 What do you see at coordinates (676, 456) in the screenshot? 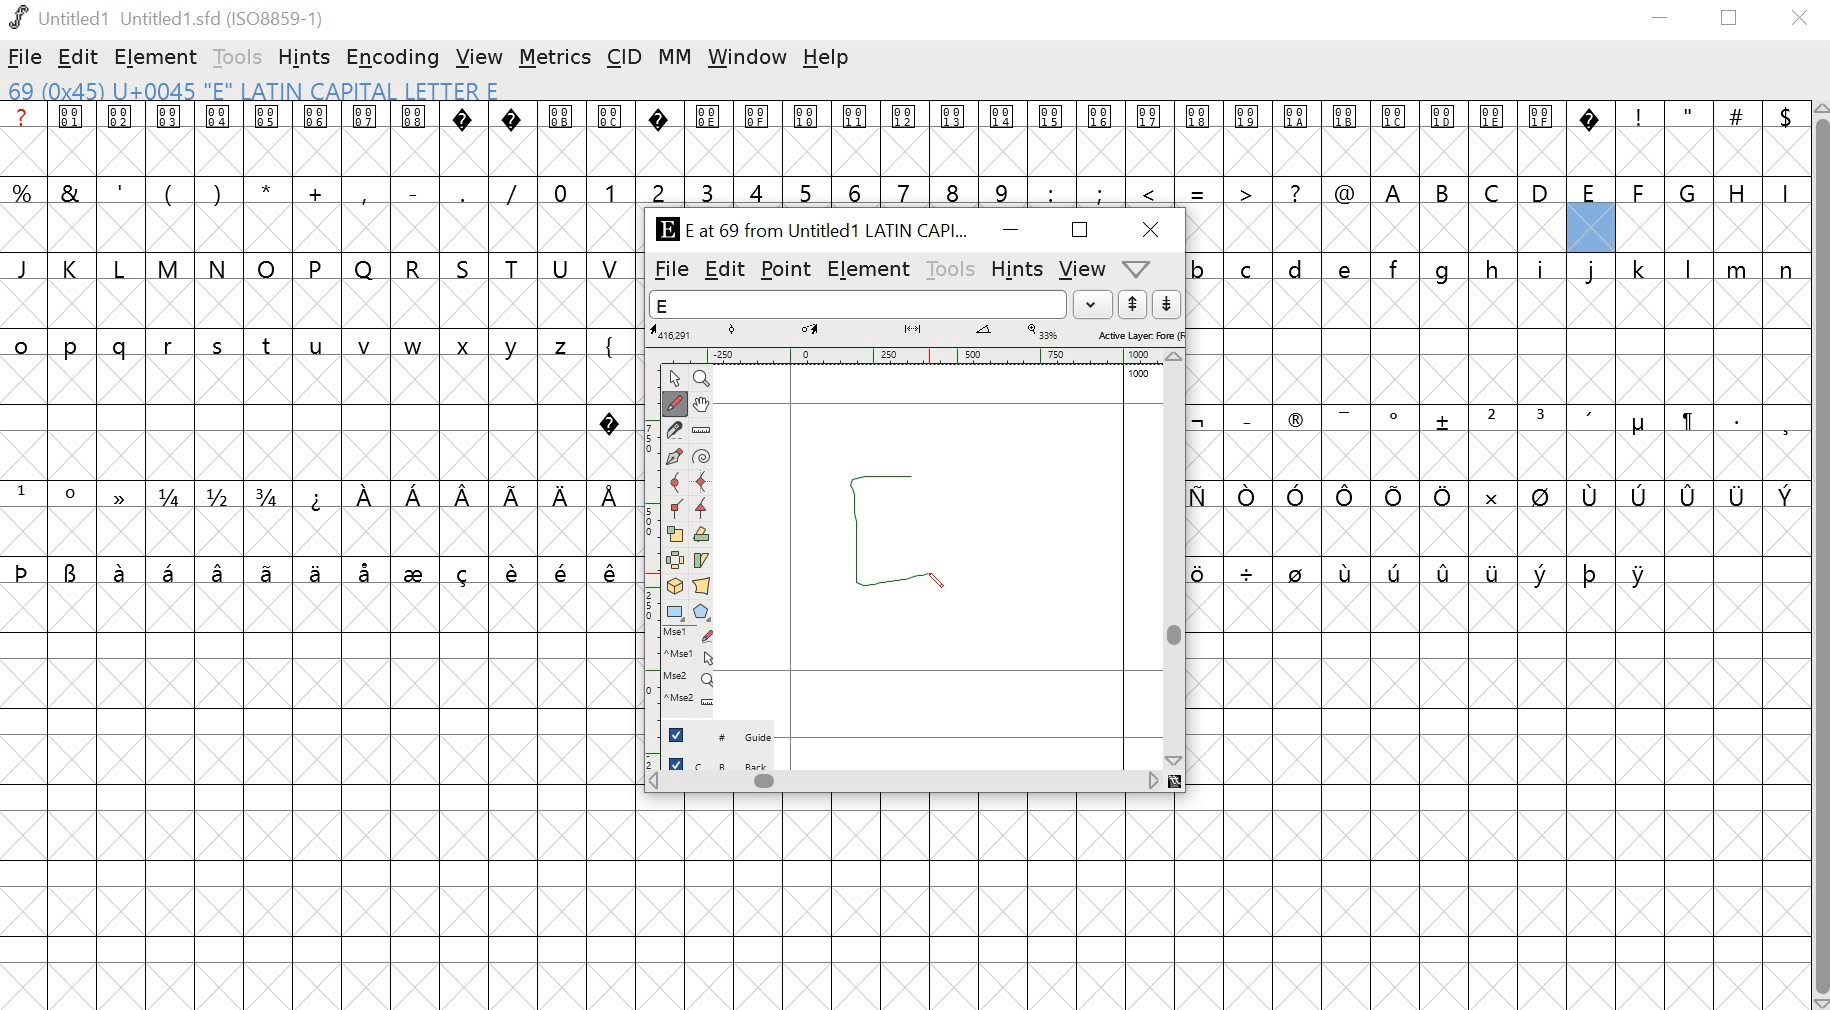
I see `Pen` at bounding box center [676, 456].